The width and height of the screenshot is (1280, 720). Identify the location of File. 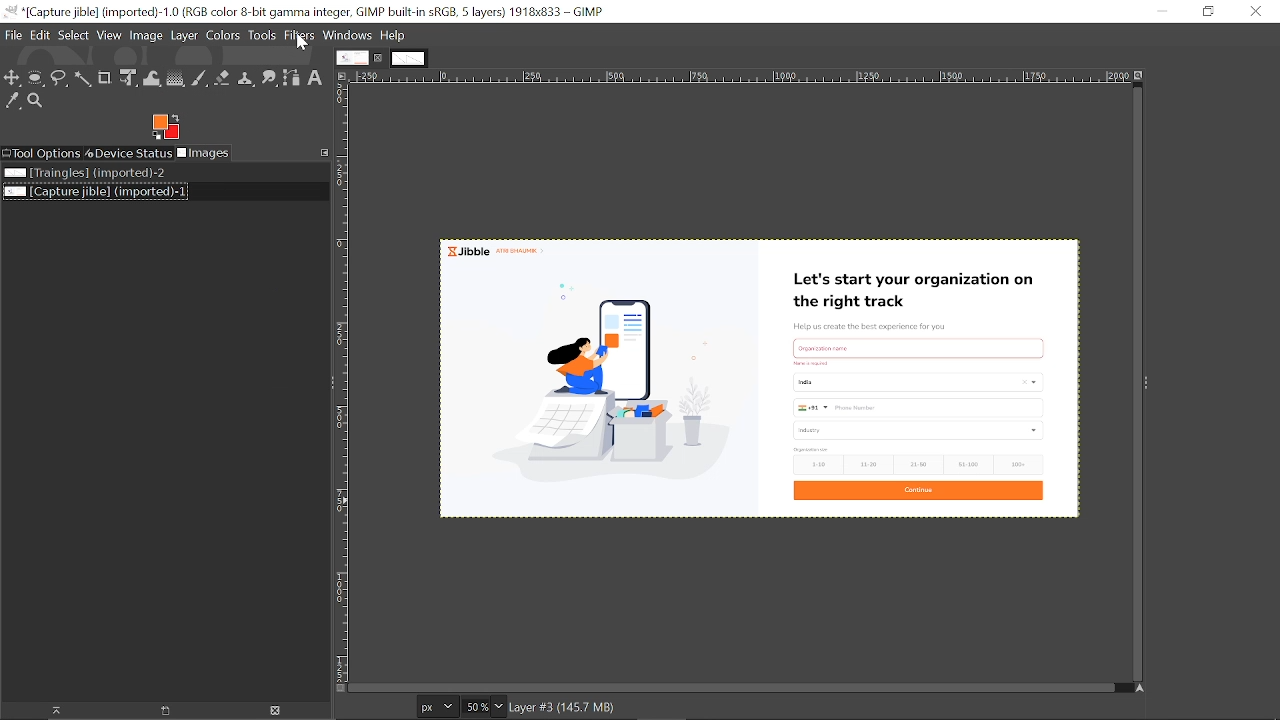
(13, 37).